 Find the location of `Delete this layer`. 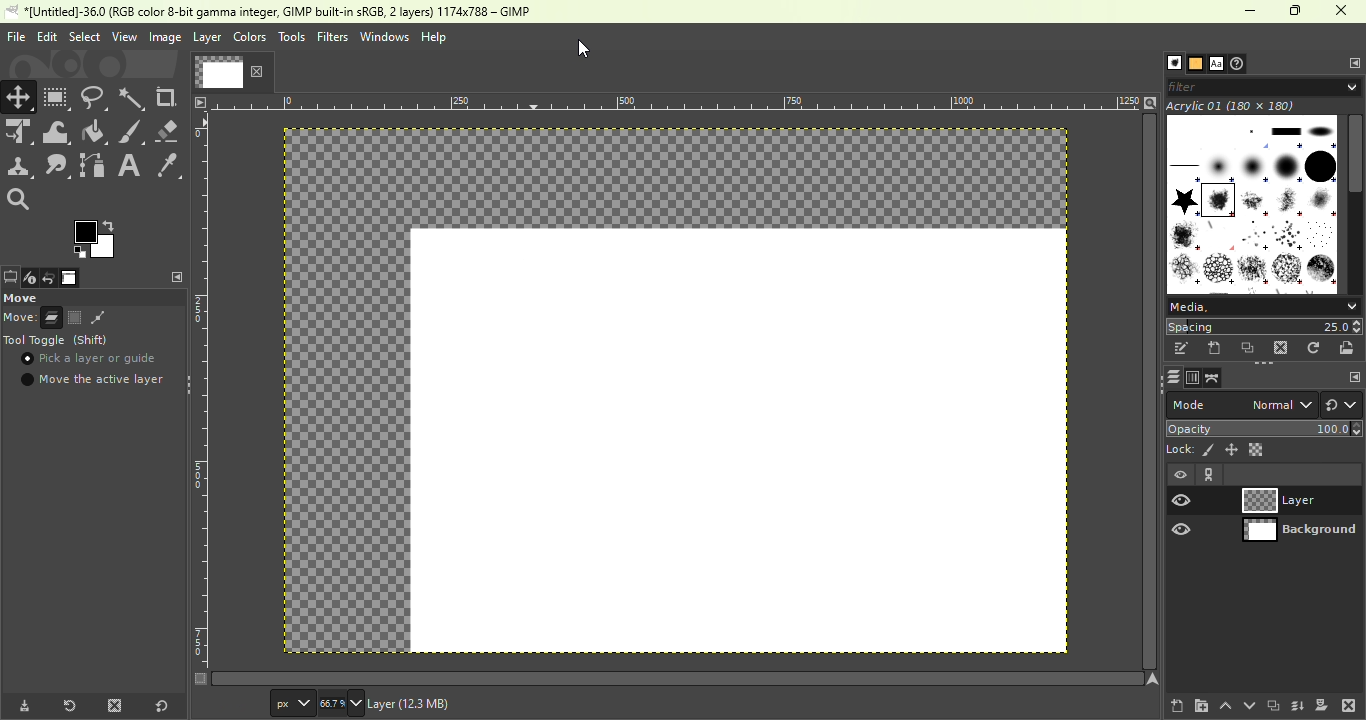

Delete this layer is located at coordinates (1349, 704).